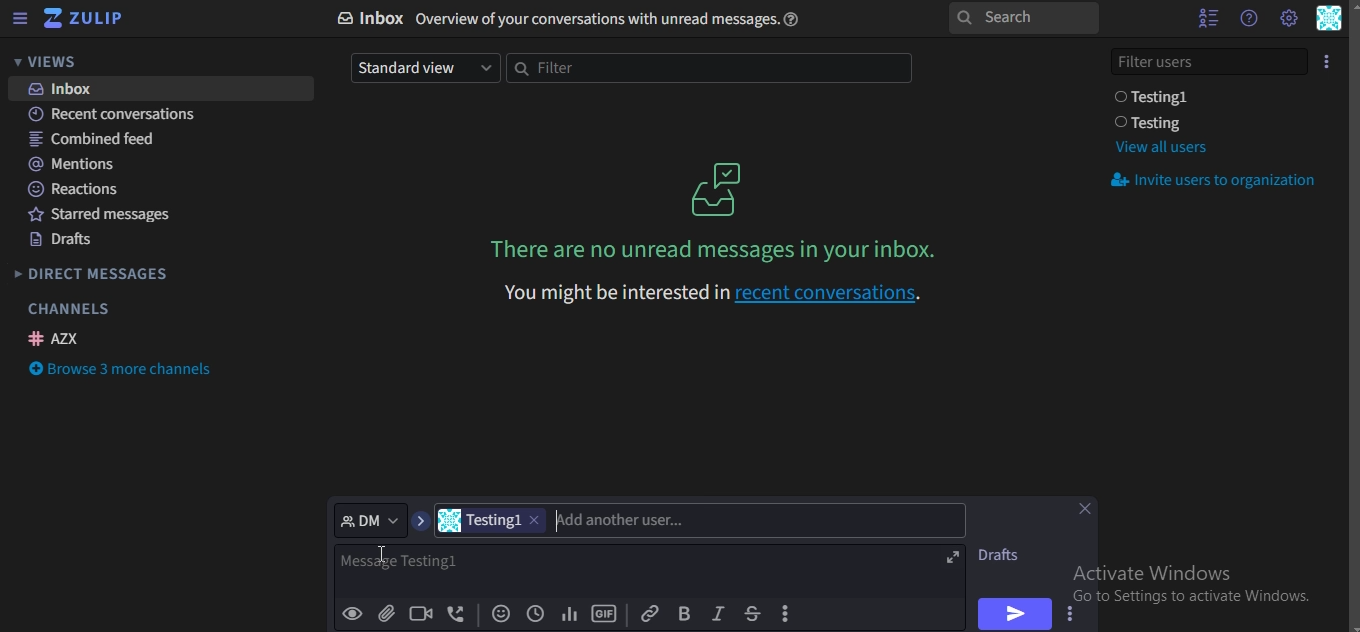  Describe the element at coordinates (533, 615) in the screenshot. I see `add global time` at that location.